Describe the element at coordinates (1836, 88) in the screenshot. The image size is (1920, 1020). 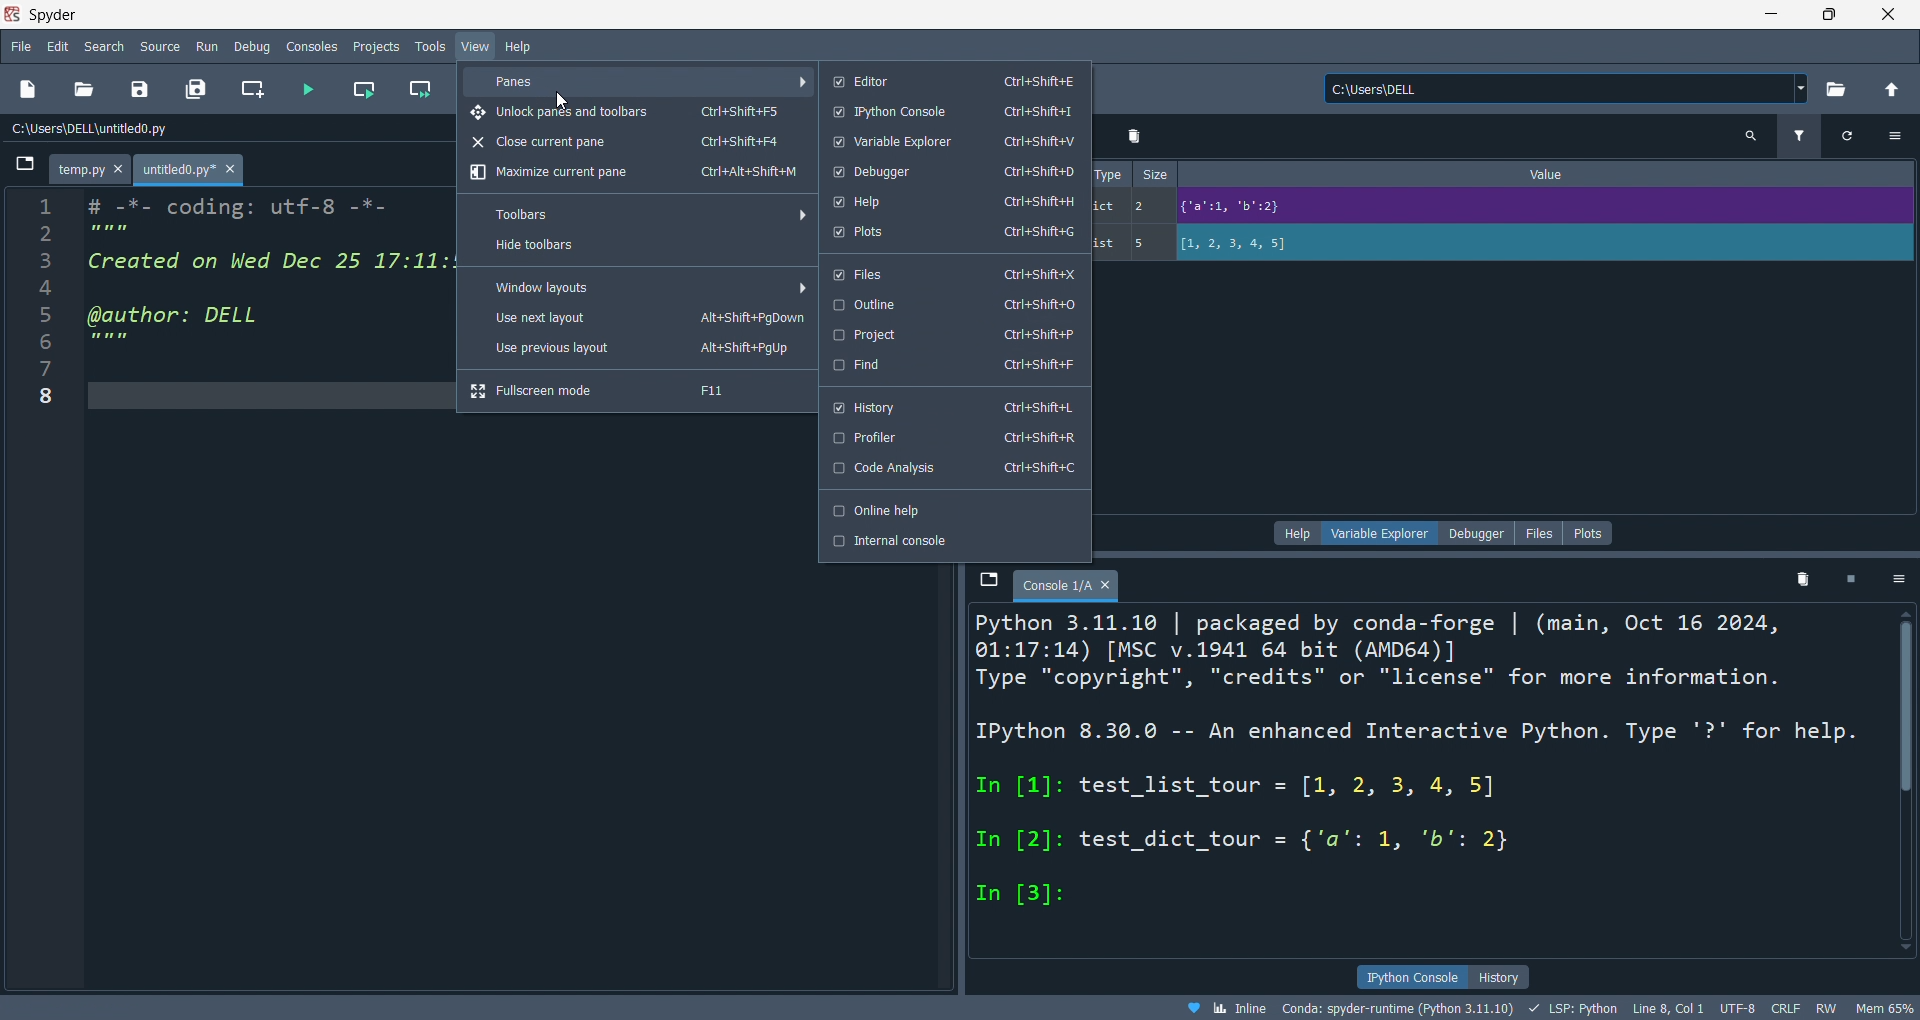
I see `open directory` at that location.